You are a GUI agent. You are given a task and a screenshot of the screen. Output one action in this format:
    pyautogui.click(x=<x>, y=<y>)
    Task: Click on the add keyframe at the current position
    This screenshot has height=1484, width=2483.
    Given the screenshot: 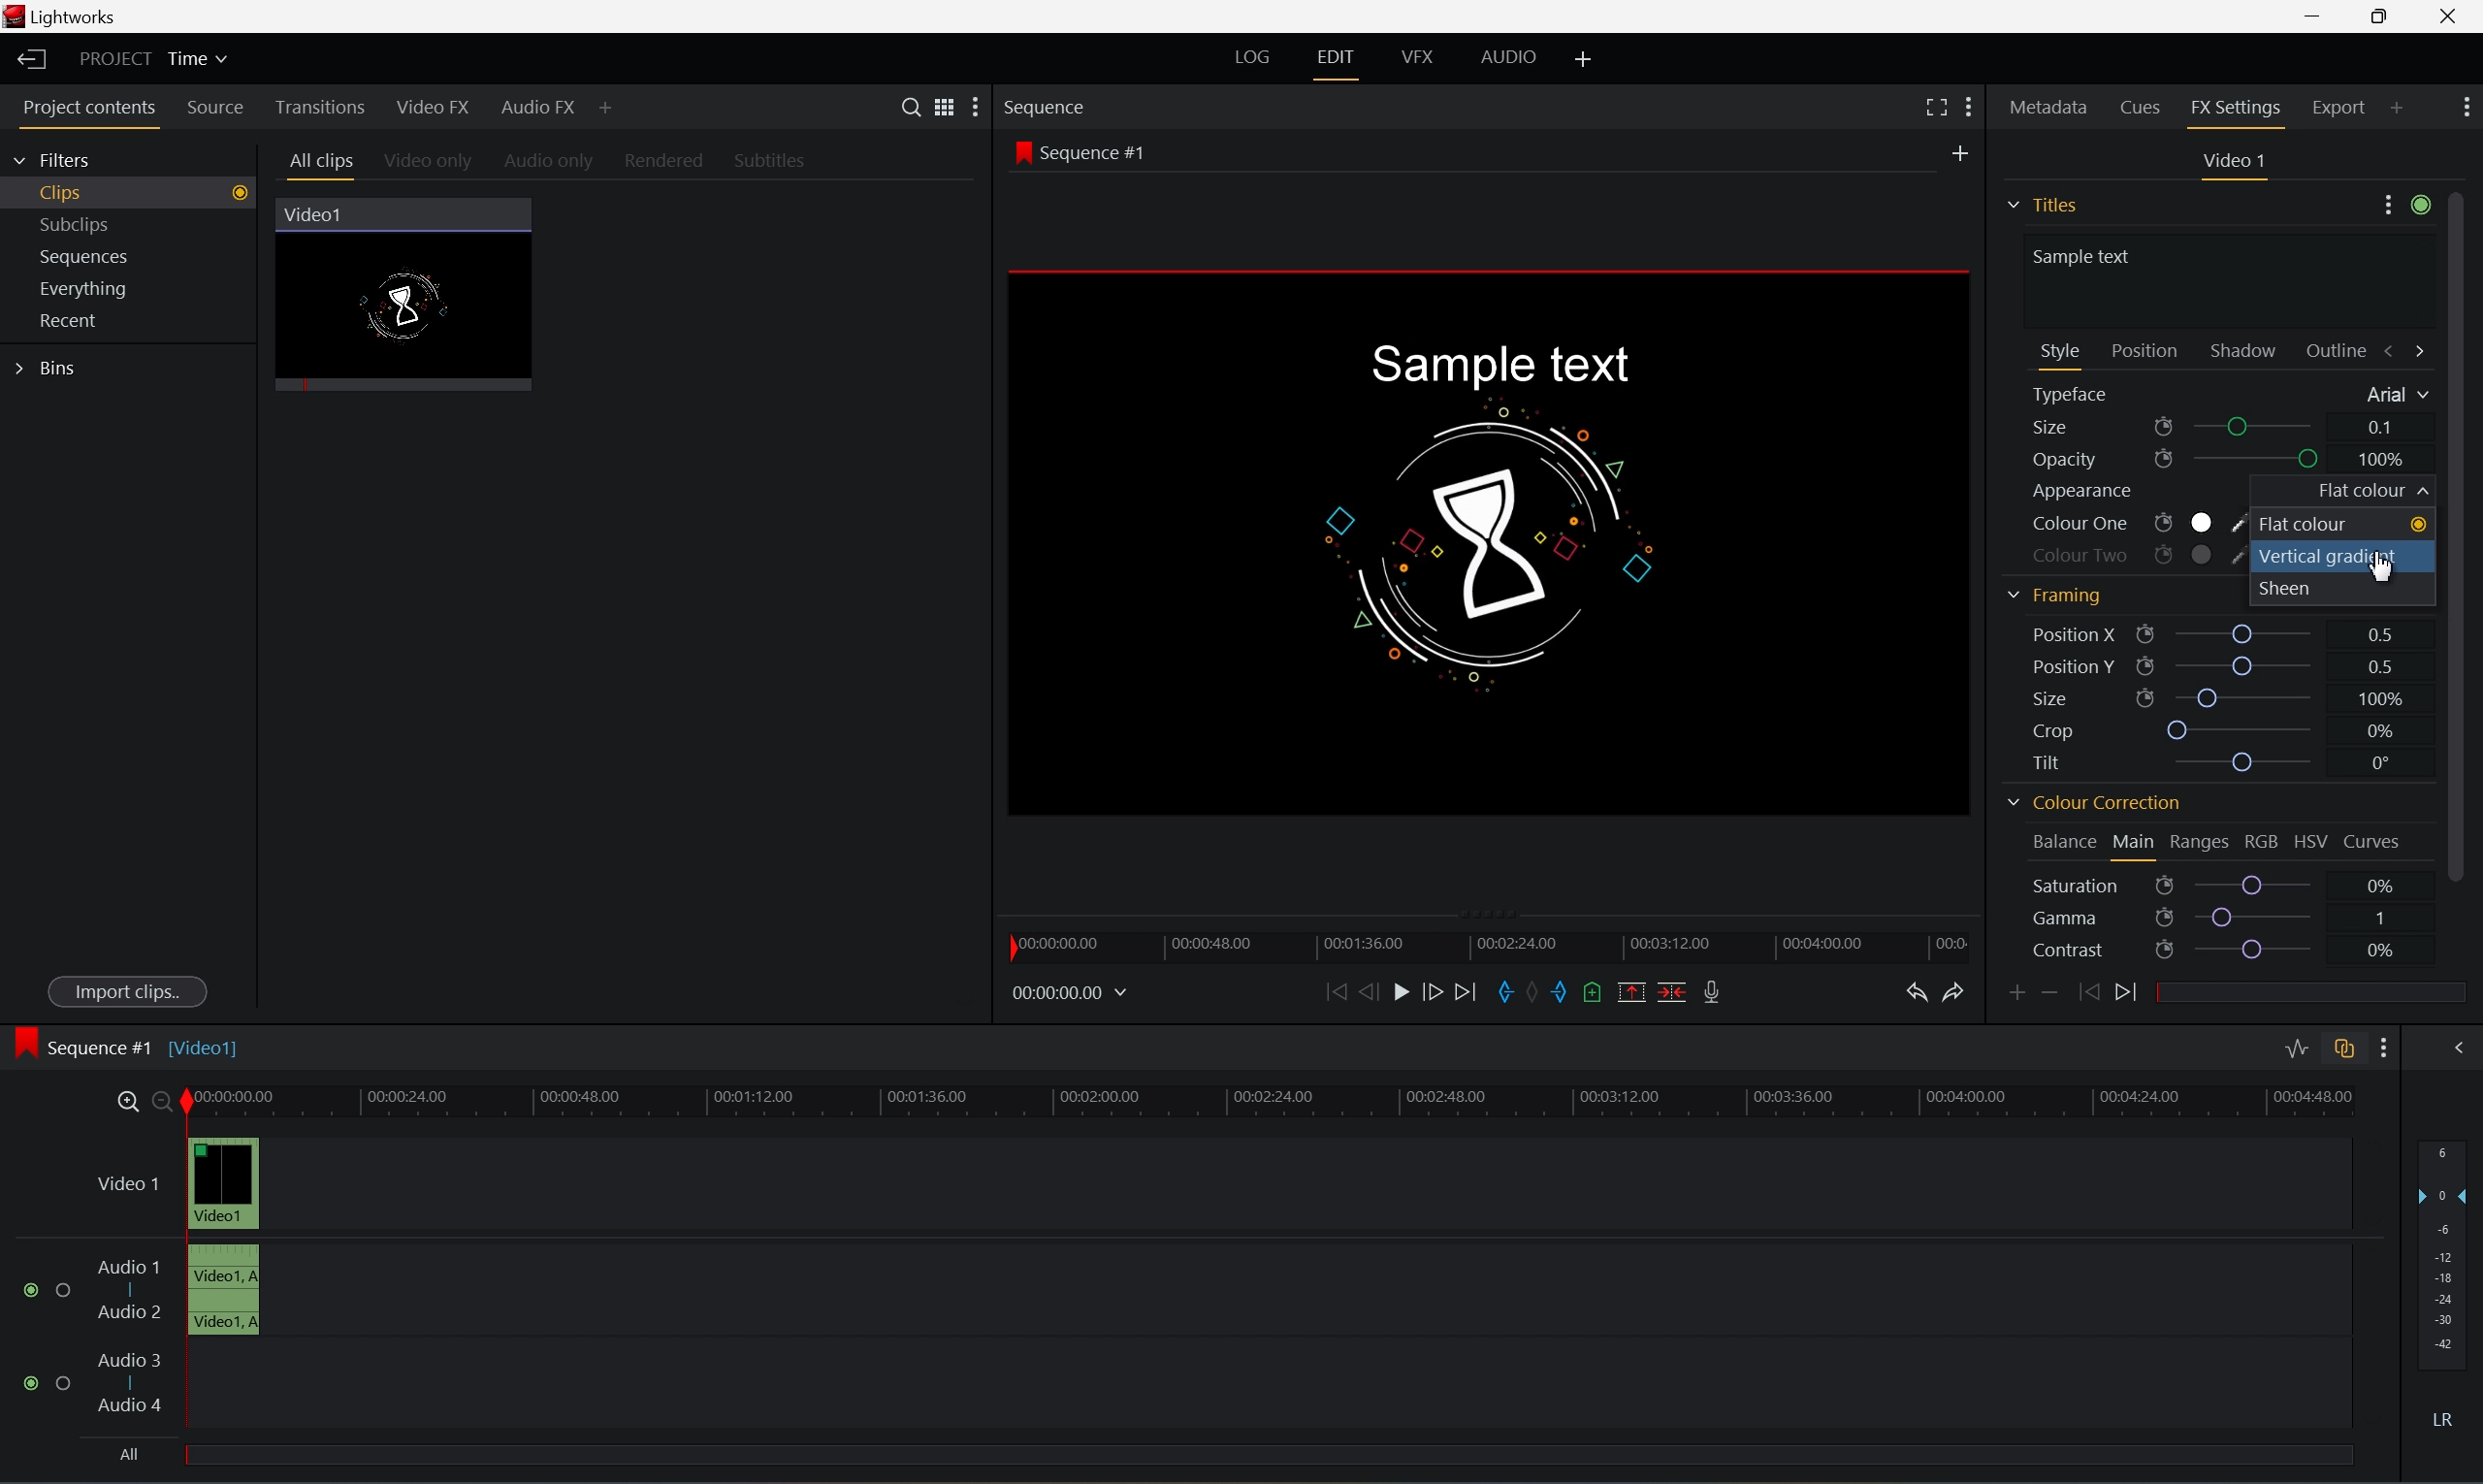 What is the action you would take?
    pyautogui.click(x=2019, y=992)
    